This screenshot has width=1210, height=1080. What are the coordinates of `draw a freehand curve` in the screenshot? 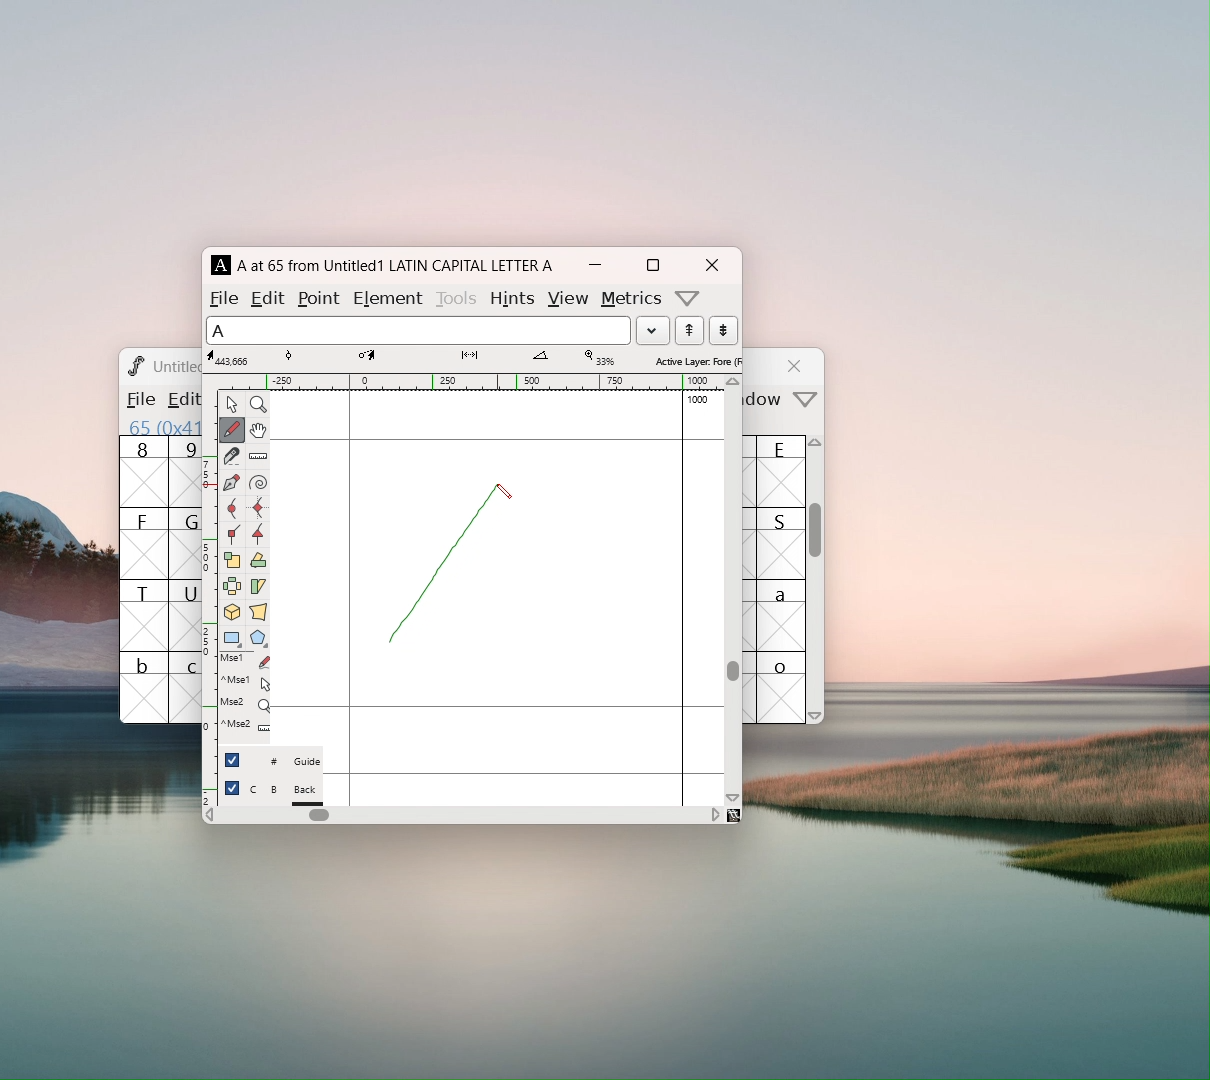 It's located at (232, 430).